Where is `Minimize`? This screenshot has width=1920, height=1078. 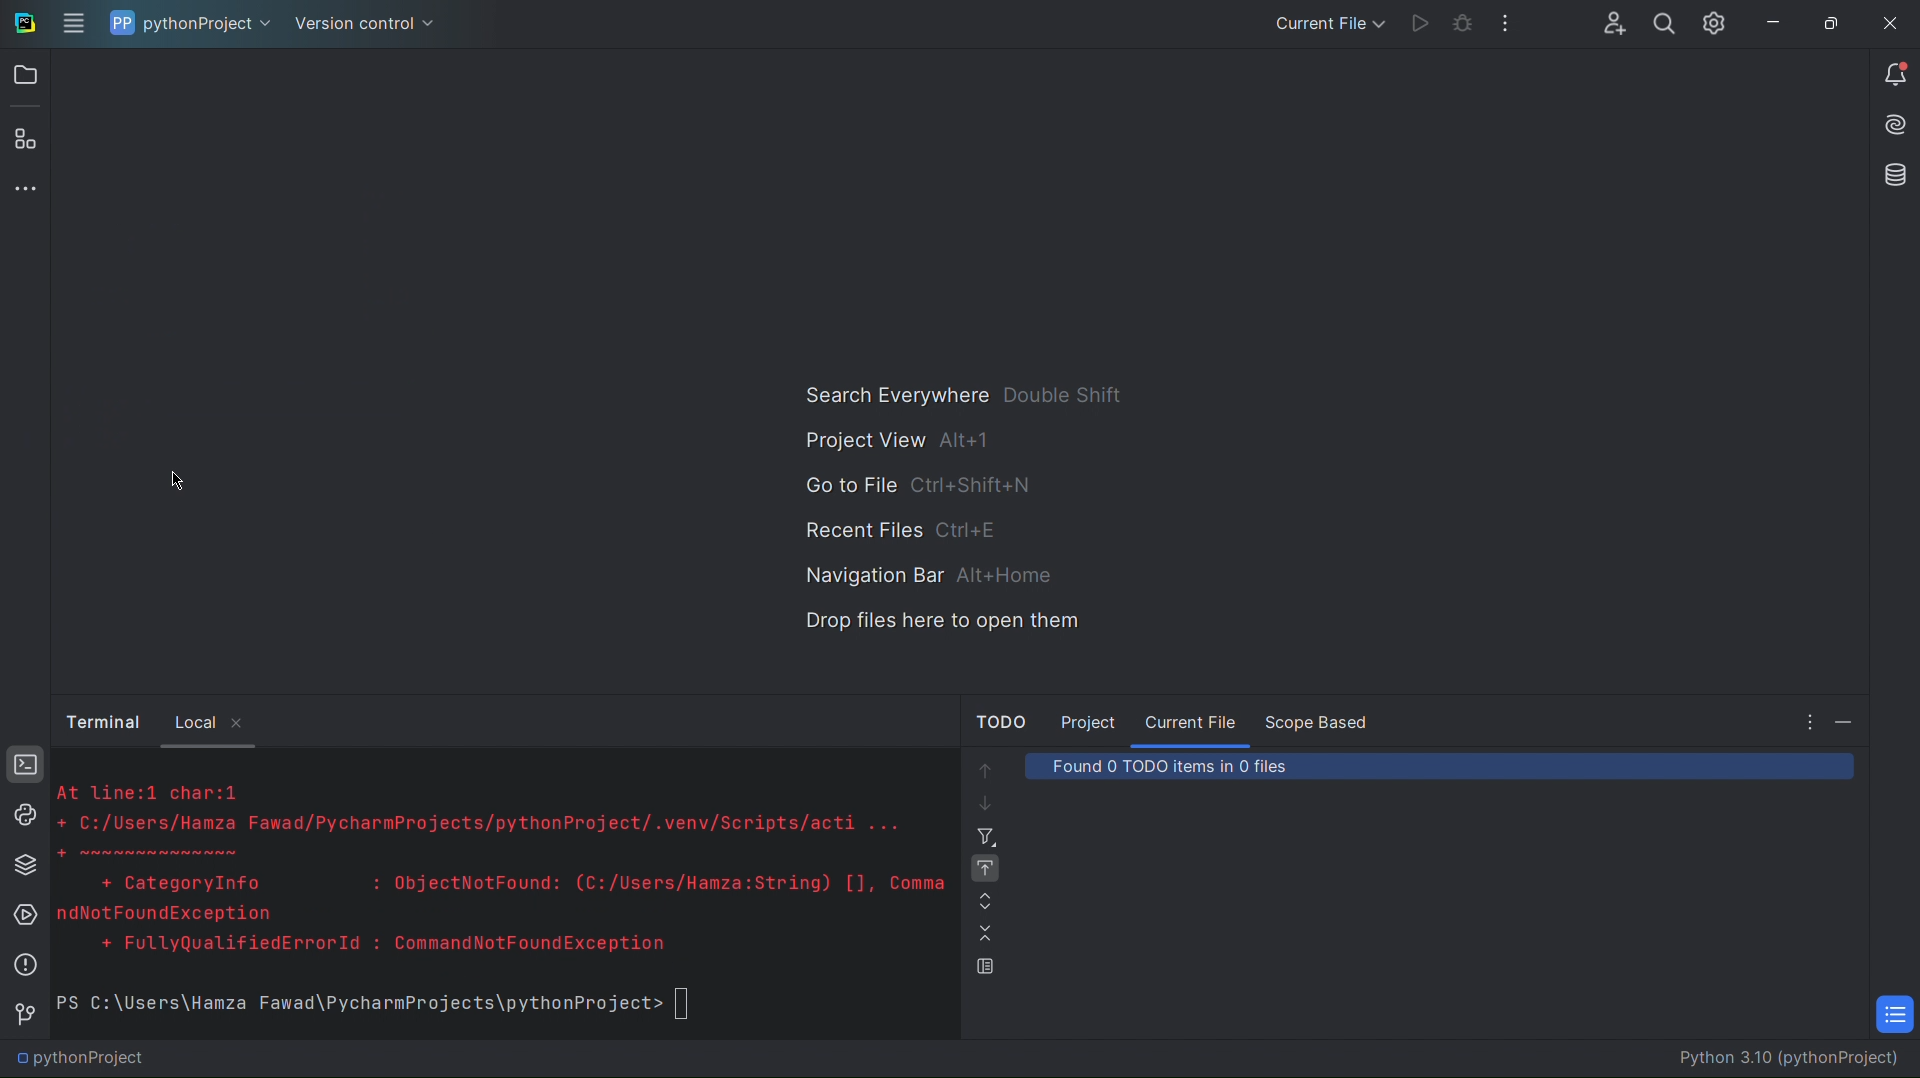
Minimize is located at coordinates (1845, 721).